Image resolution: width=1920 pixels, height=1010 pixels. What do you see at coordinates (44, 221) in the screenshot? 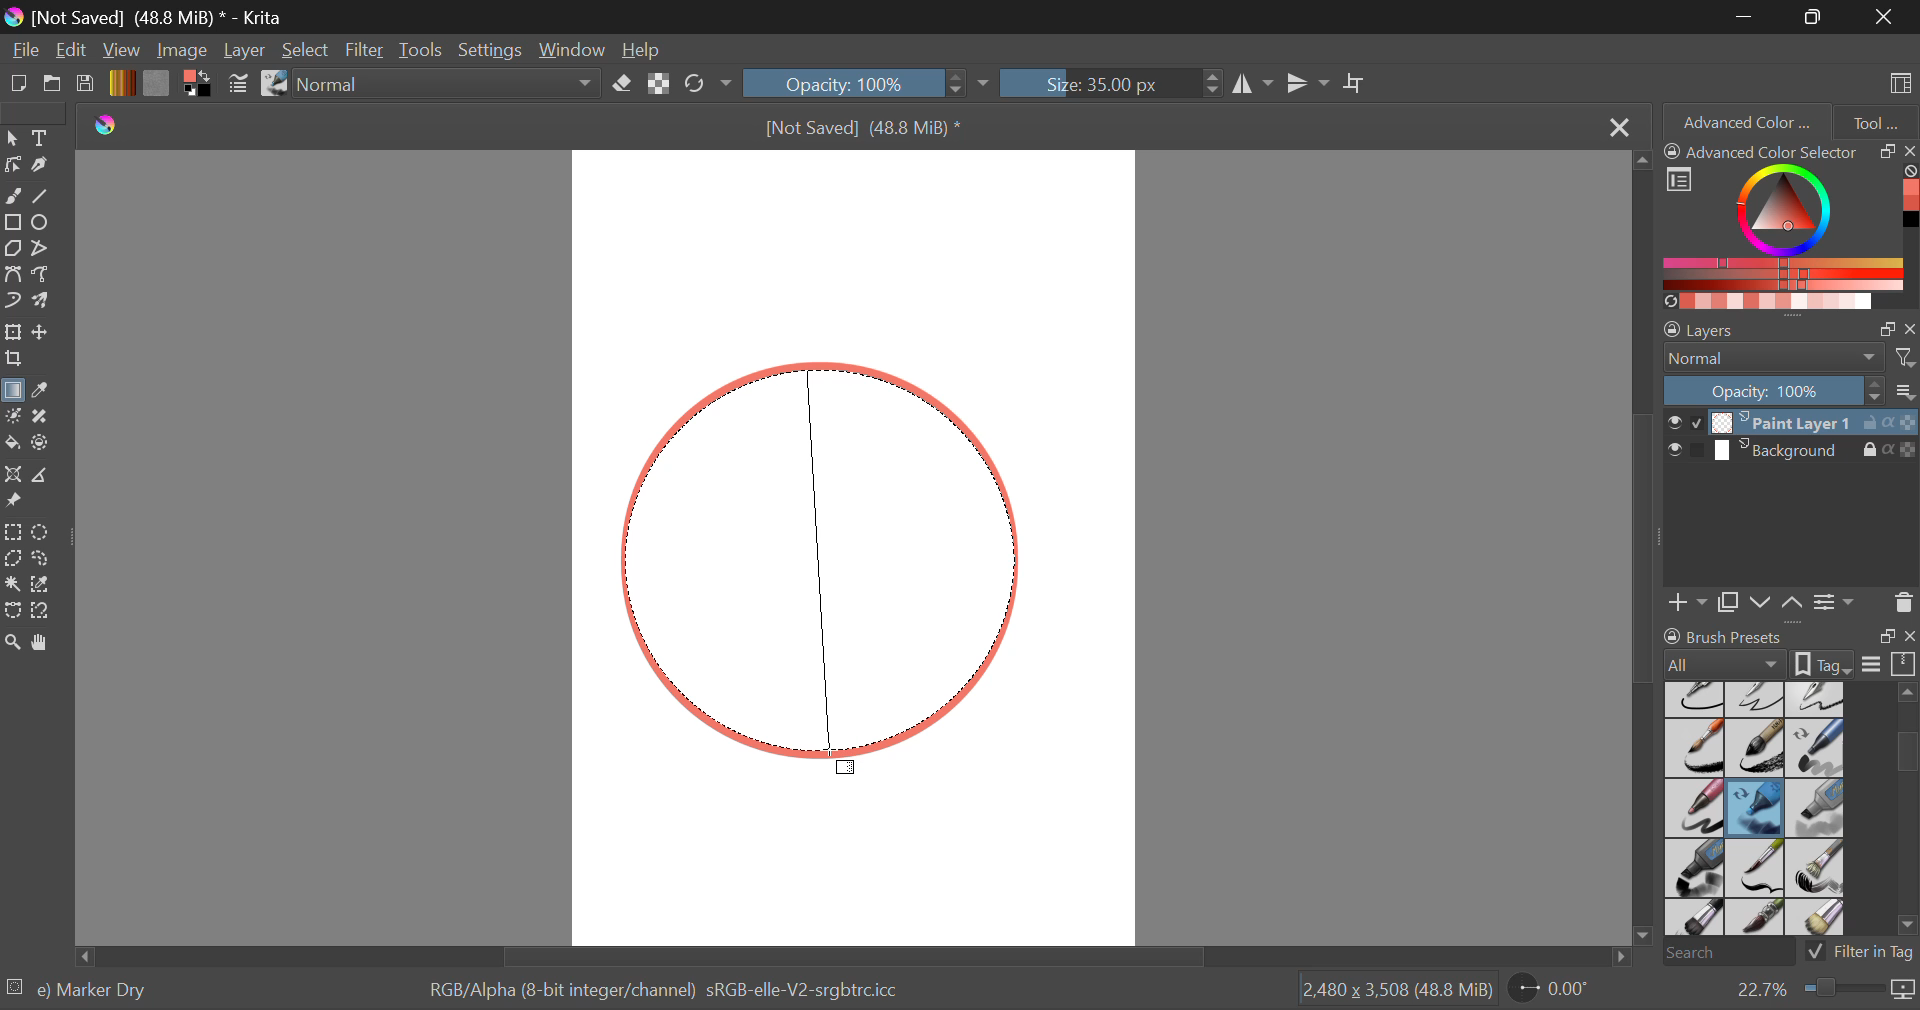
I see `Elipses Selected` at bounding box center [44, 221].